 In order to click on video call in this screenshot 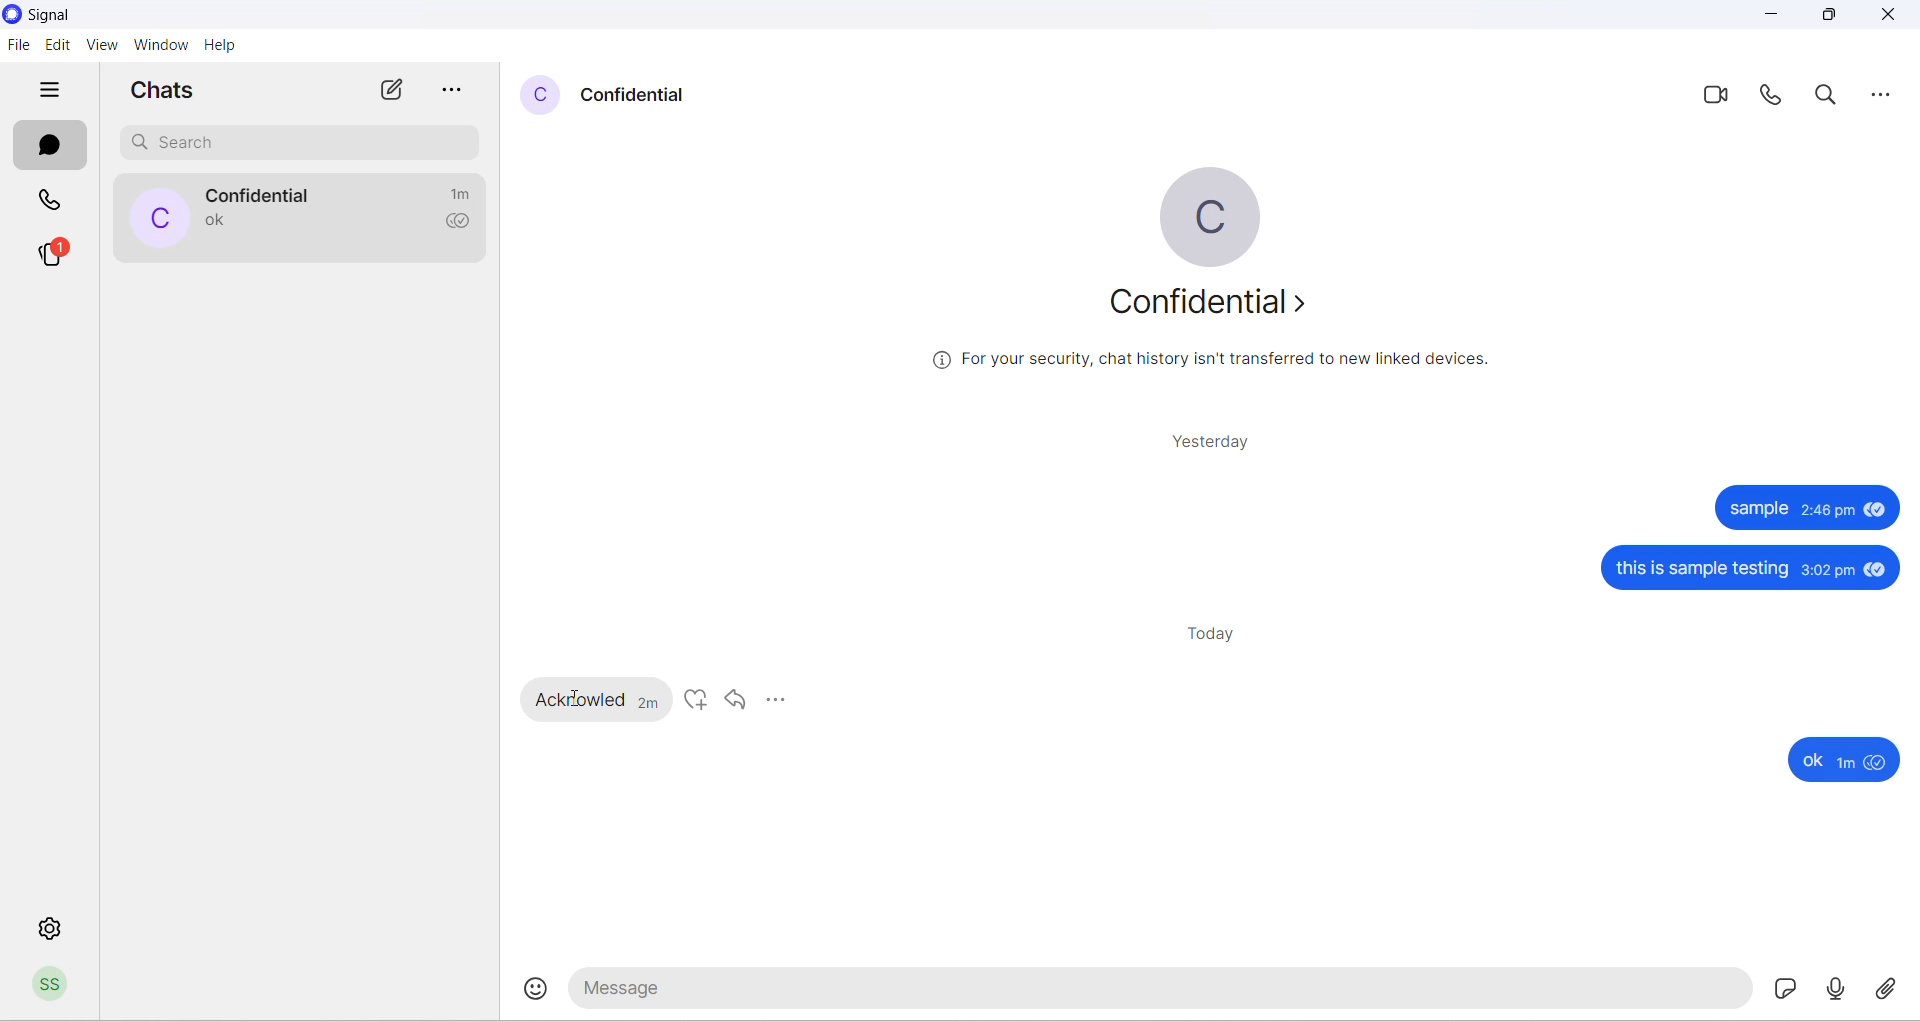, I will do `click(1717, 97)`.